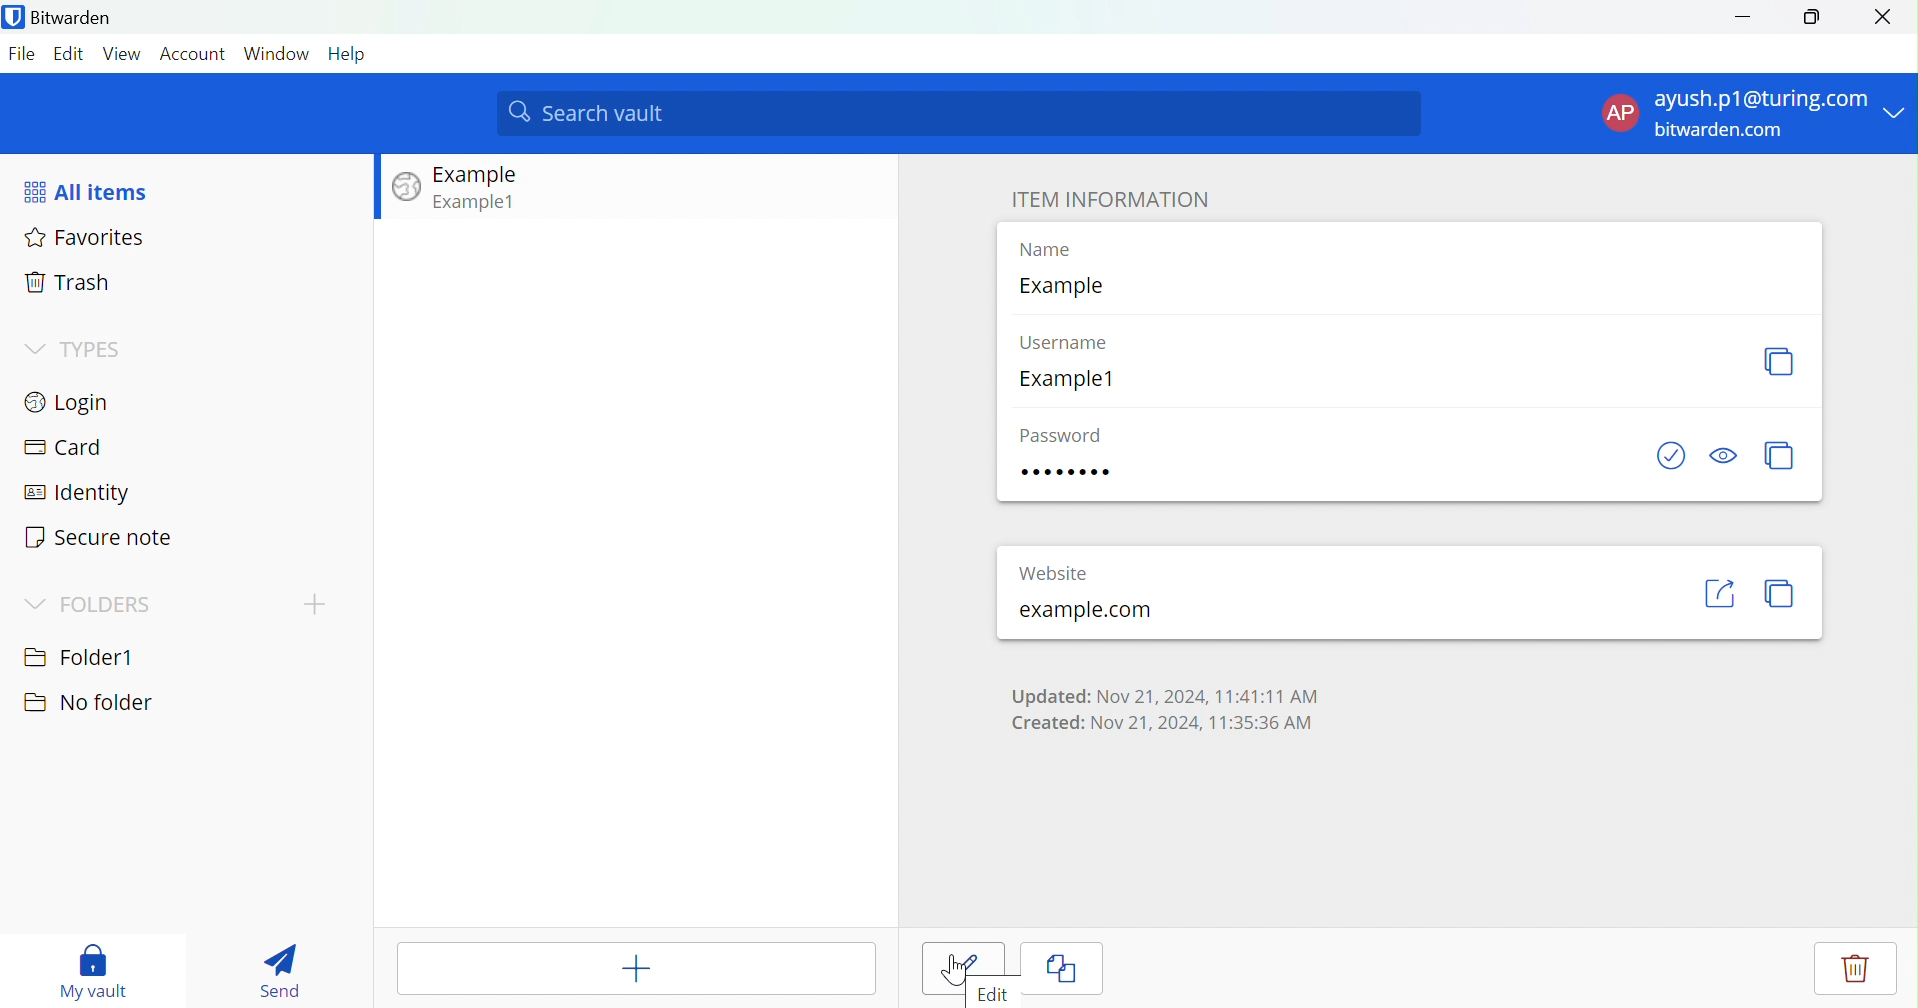  Describe the element at coordinates (25, 54) in the screenshot. I see `File` at that location.